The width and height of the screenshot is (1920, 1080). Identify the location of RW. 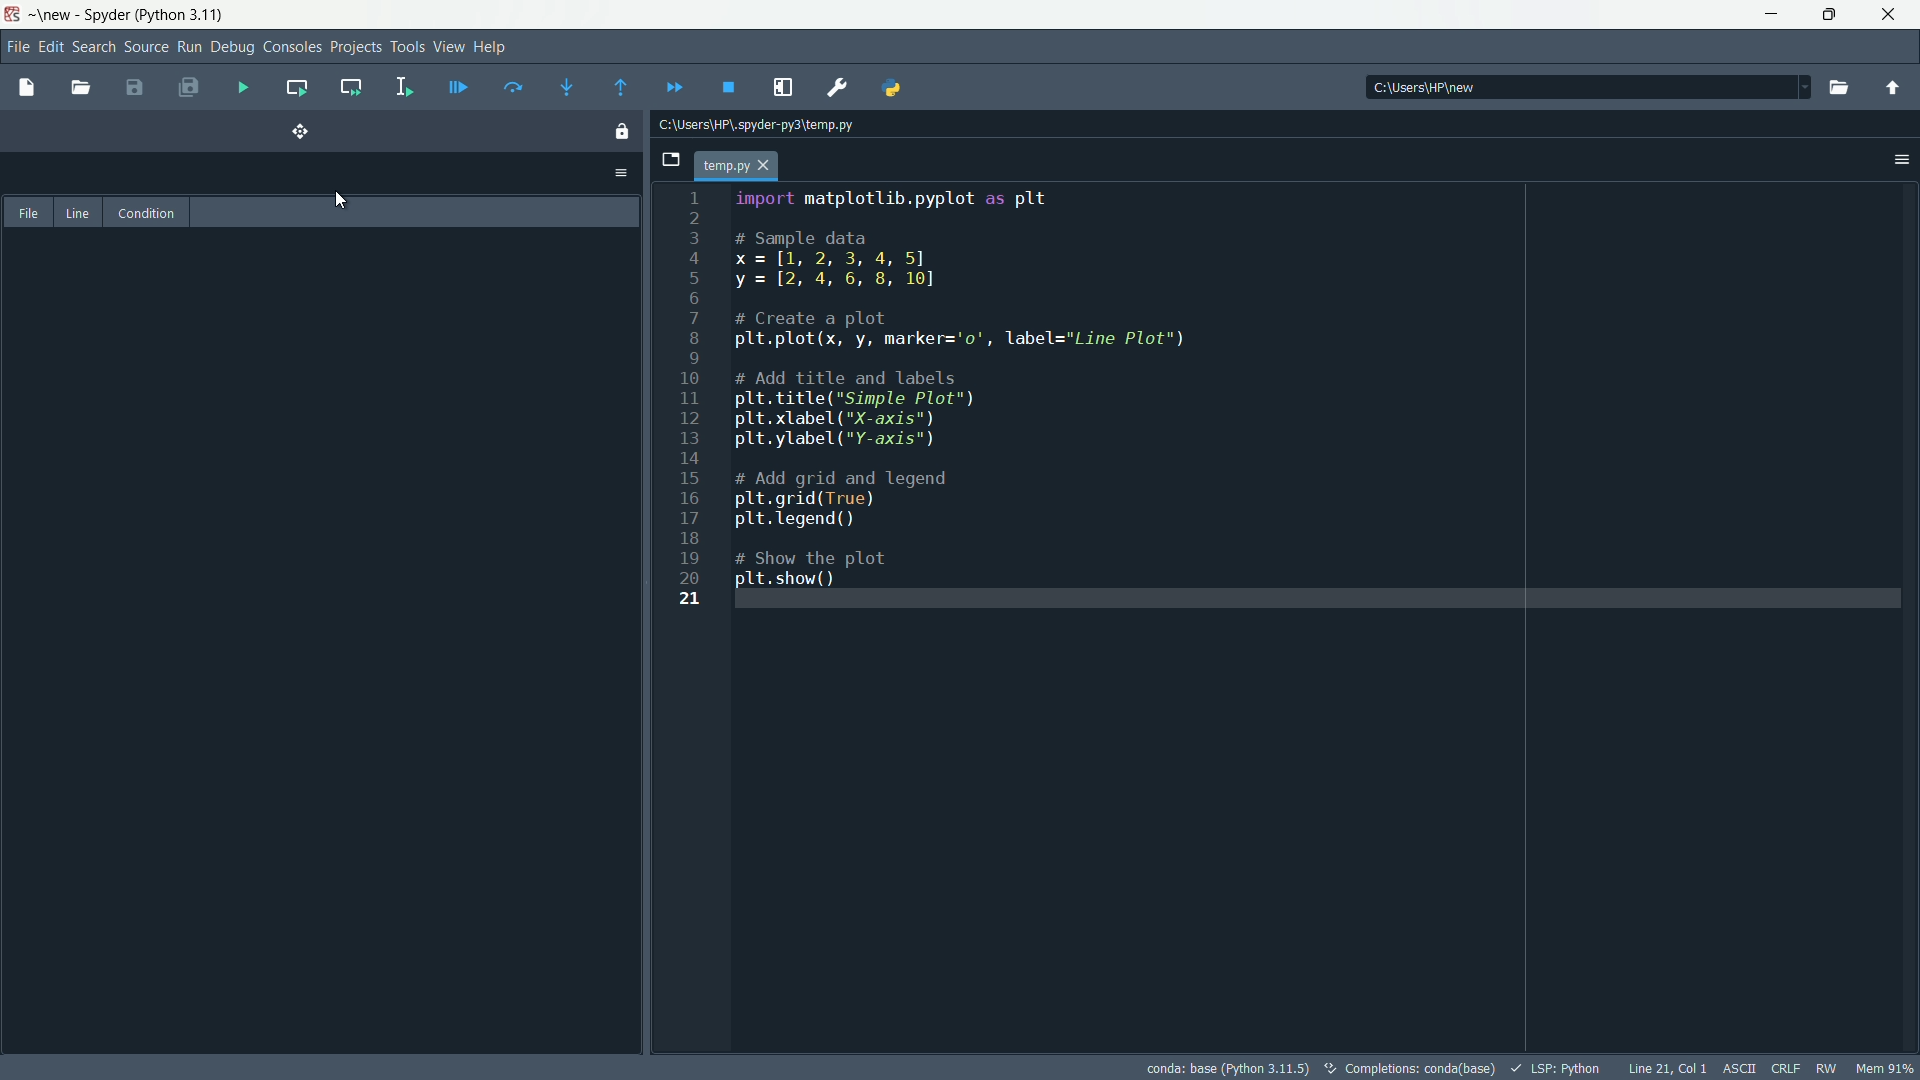
(1830, 1068).